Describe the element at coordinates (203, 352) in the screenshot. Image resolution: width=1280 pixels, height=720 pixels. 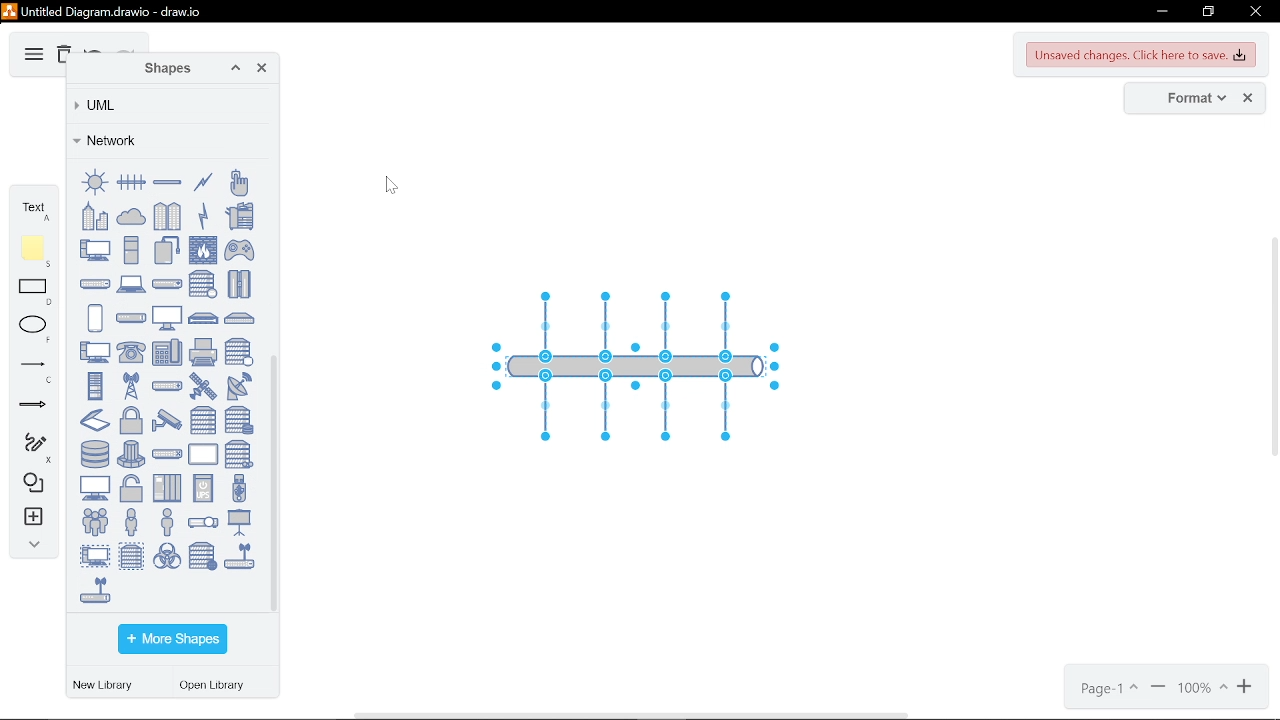
I see `printer` at that location.